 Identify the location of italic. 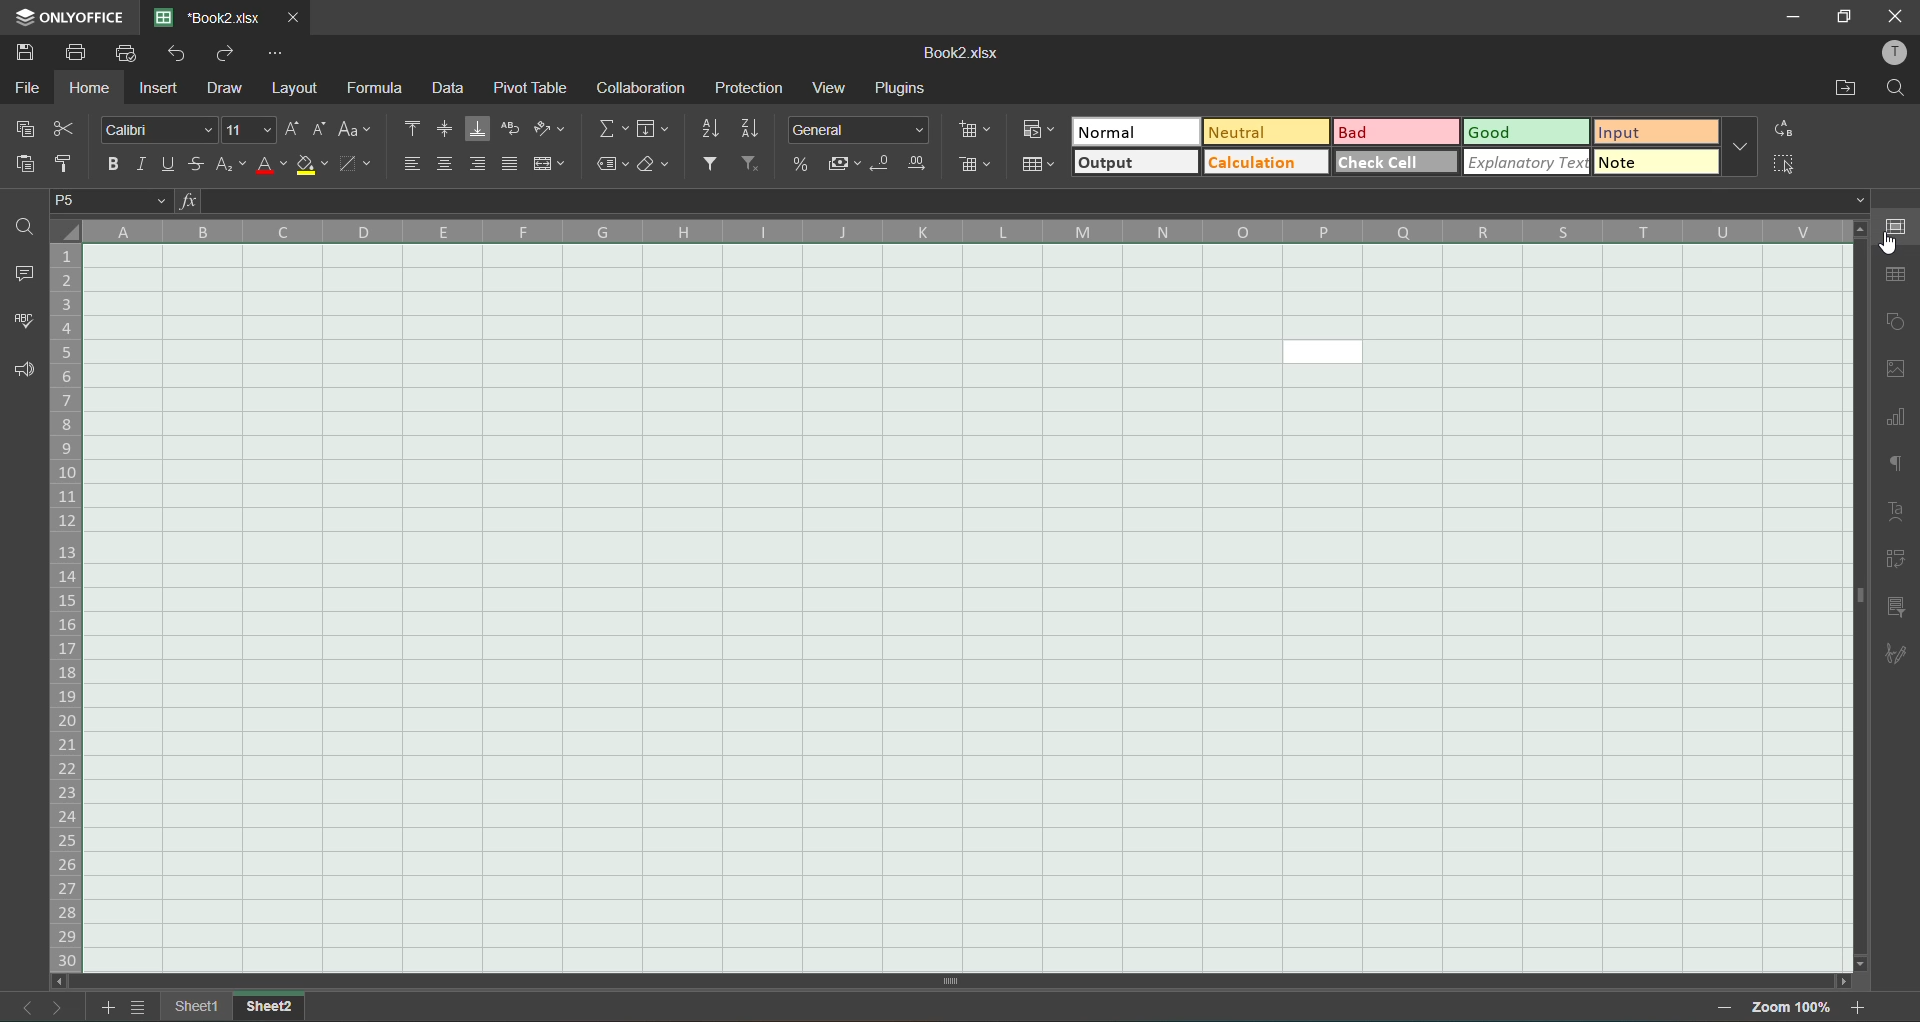
(140, 163).